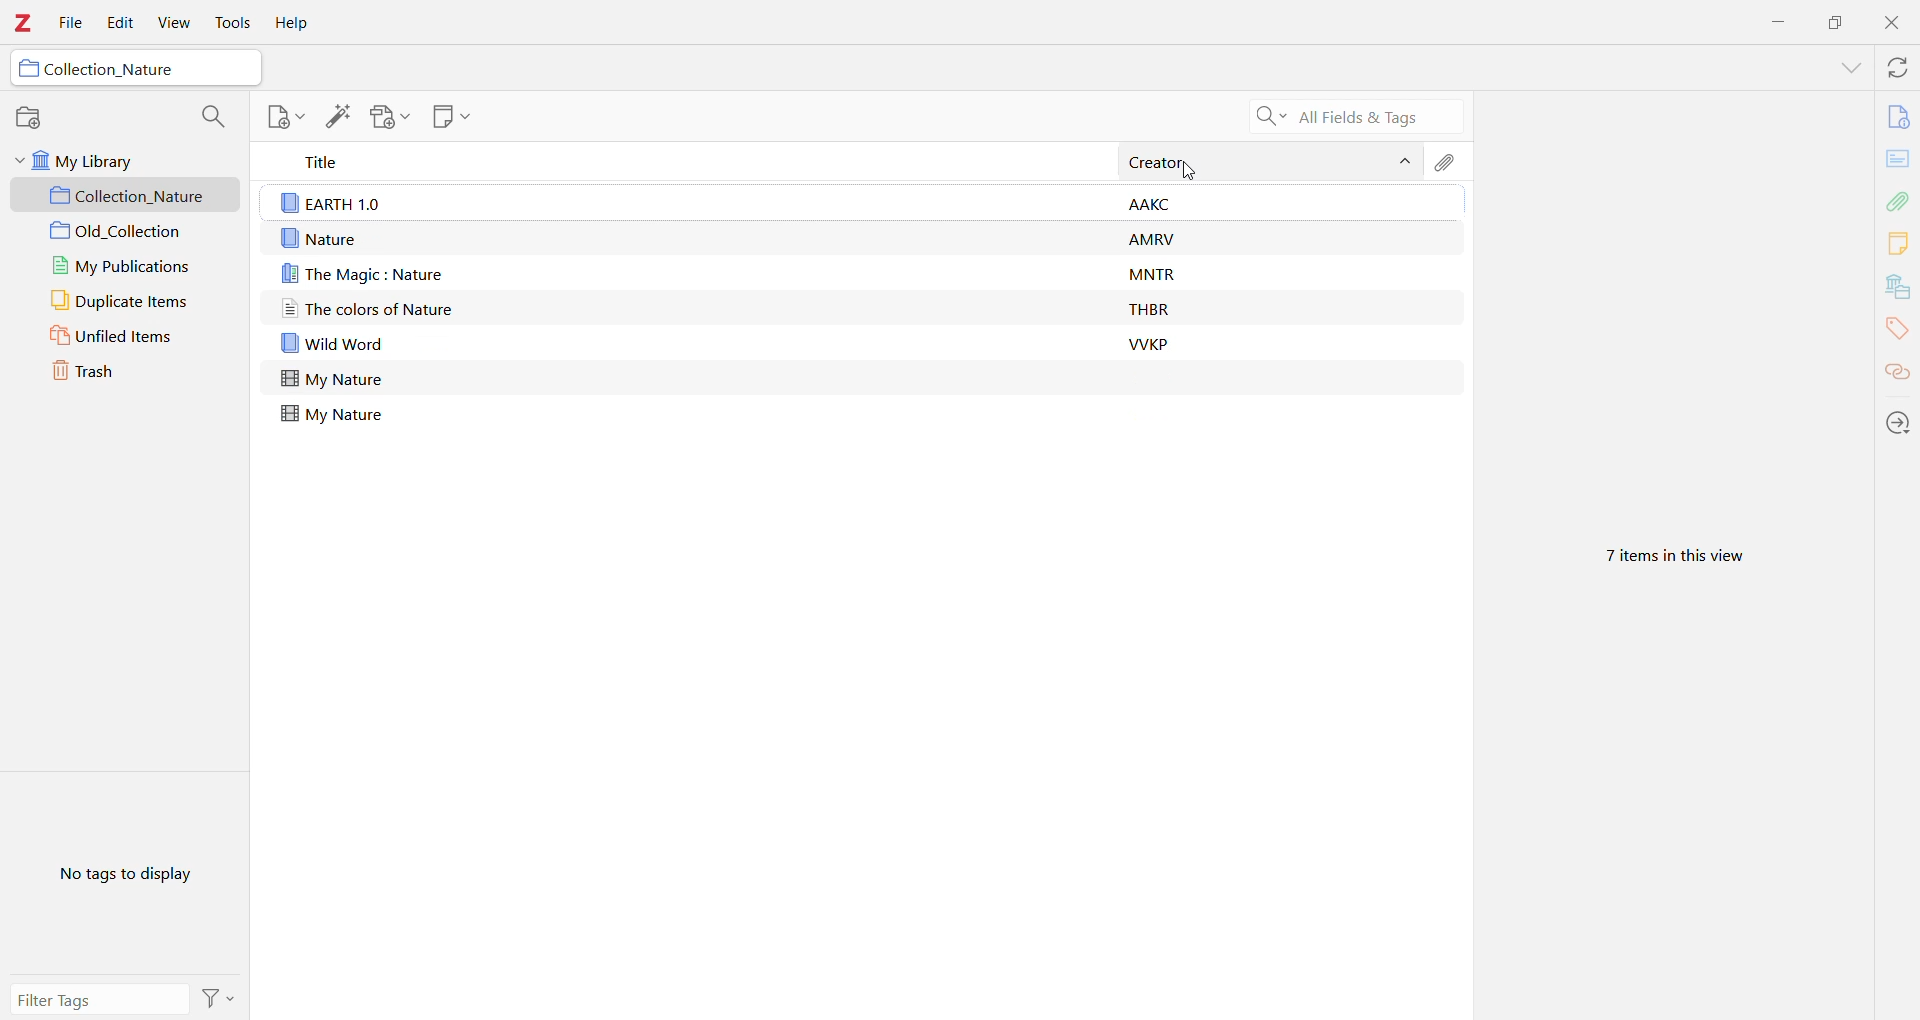 The width and height of the screenshot is (1920, 1020). I want to click on Tools, so click(231, 25).